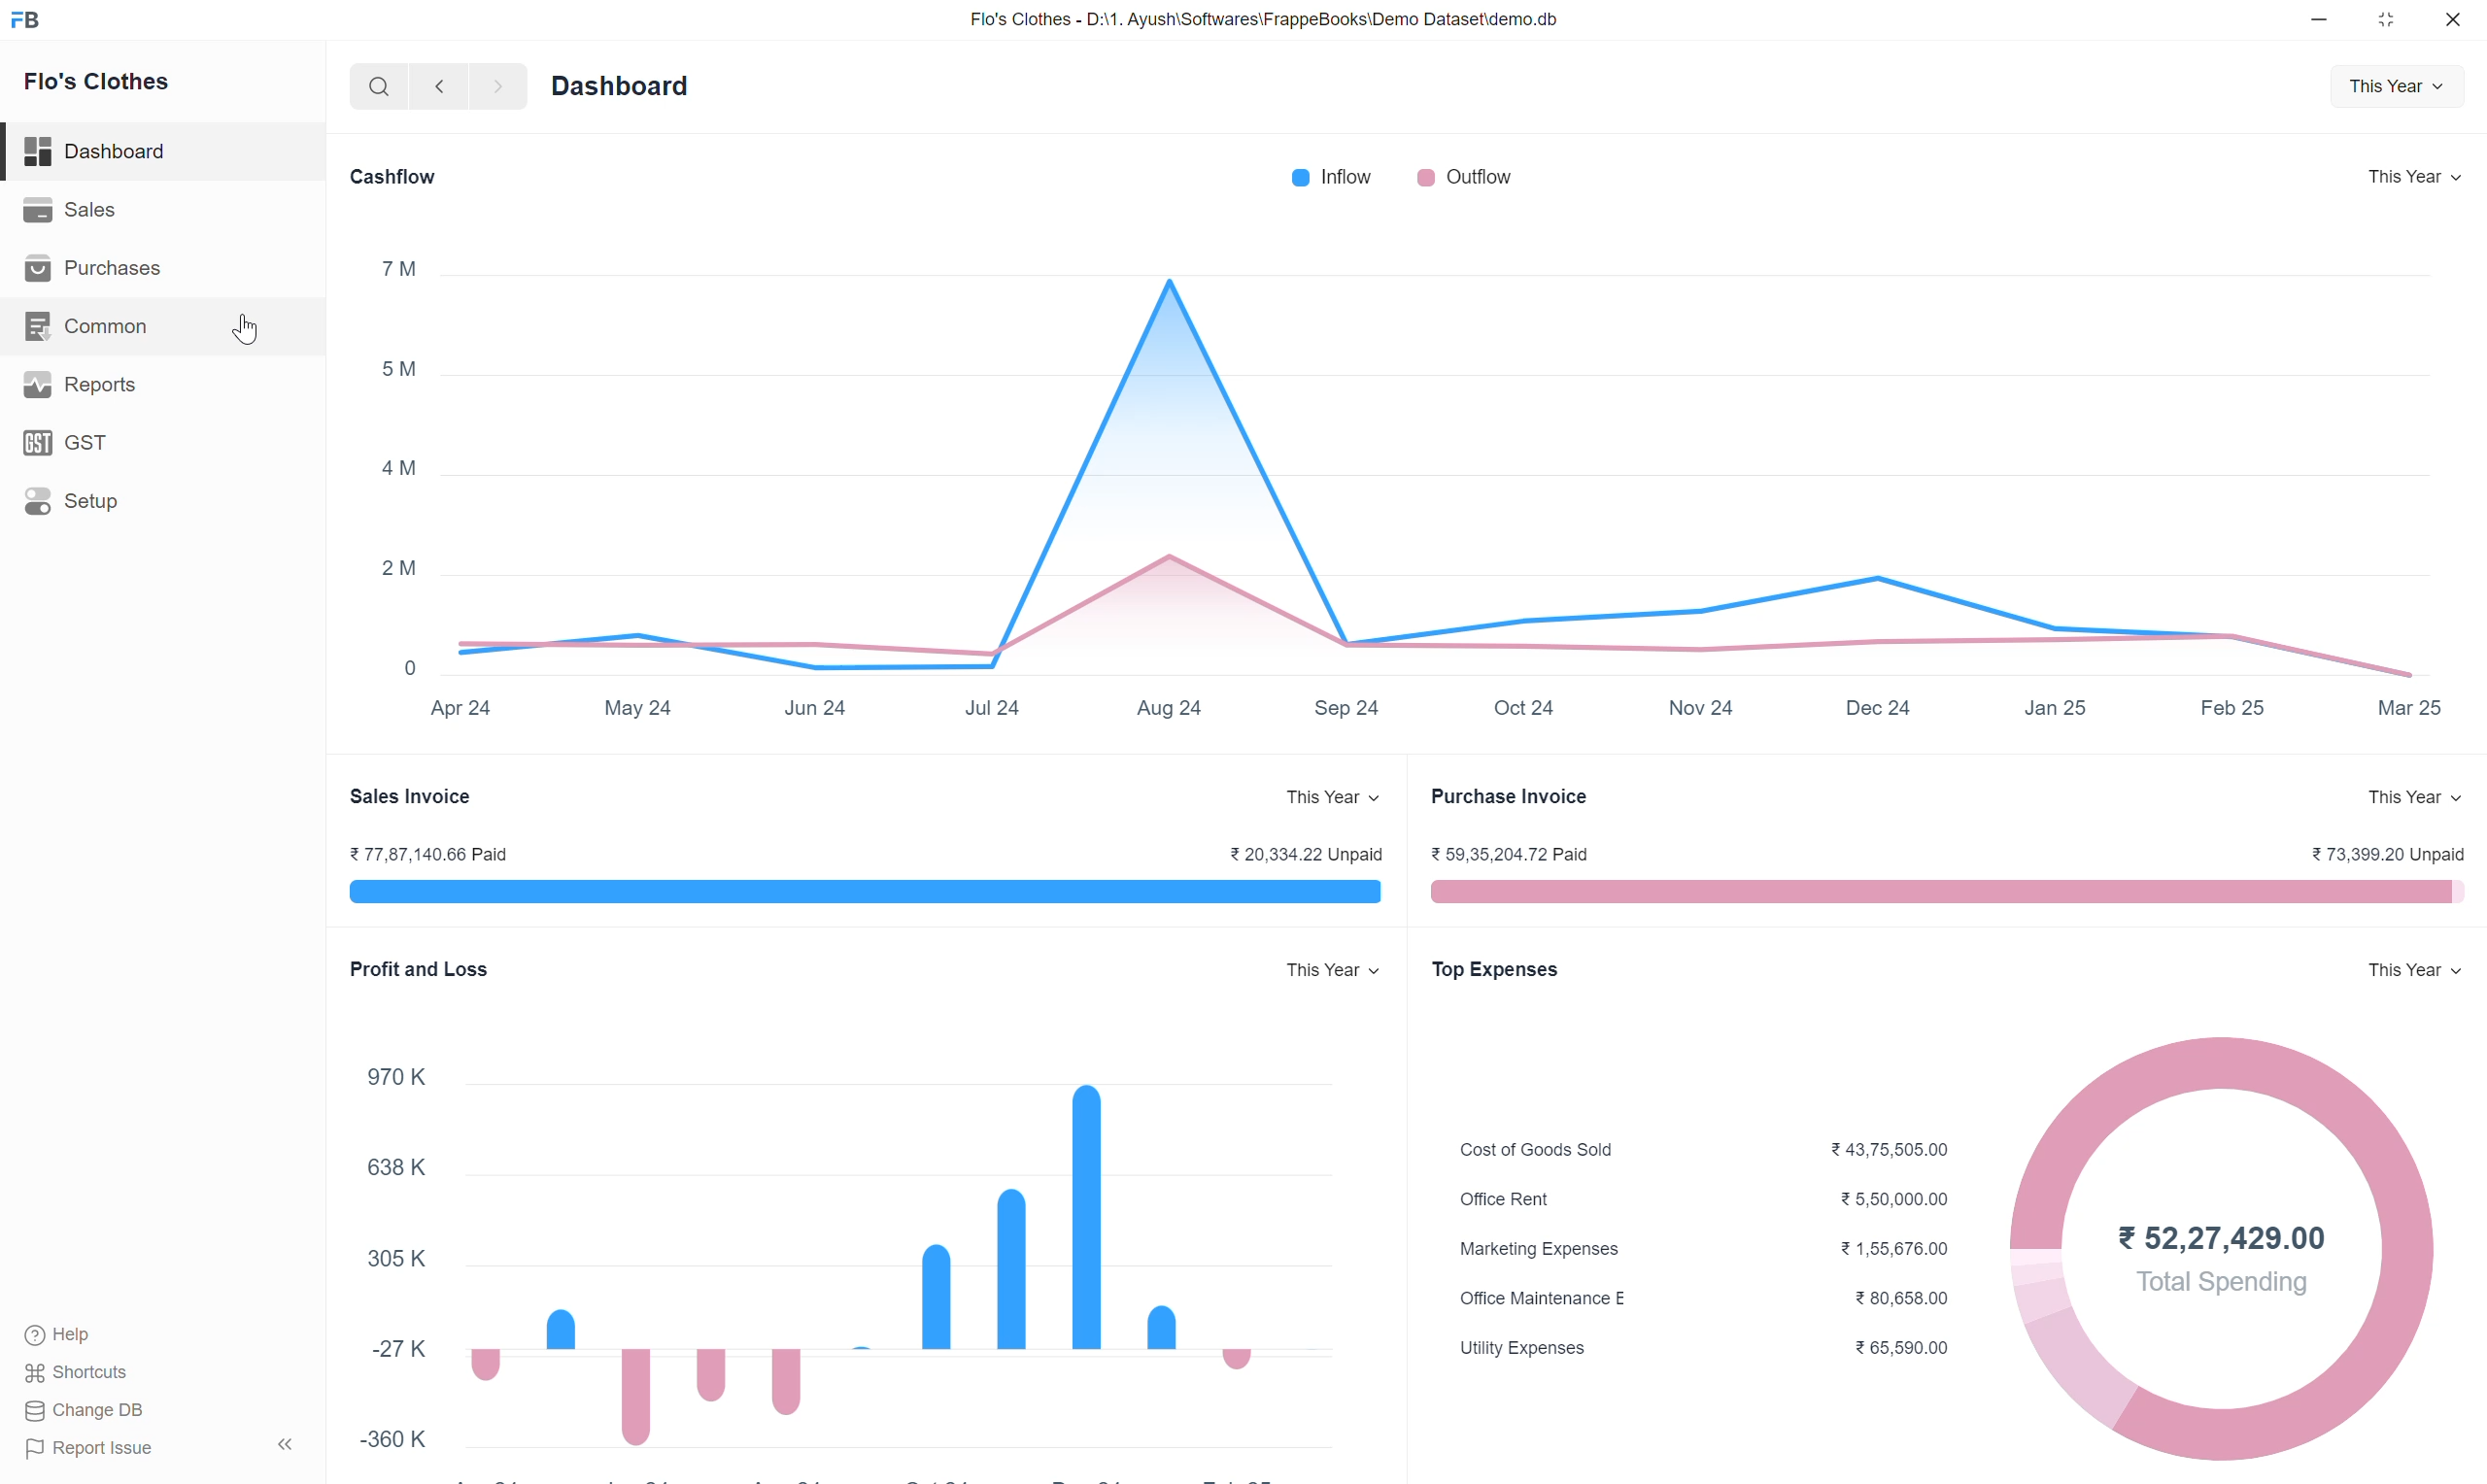 Image resolution: width=2487 pixels, height=1484 pixels. I want to click on sales invoice graph, so click(867, 875).